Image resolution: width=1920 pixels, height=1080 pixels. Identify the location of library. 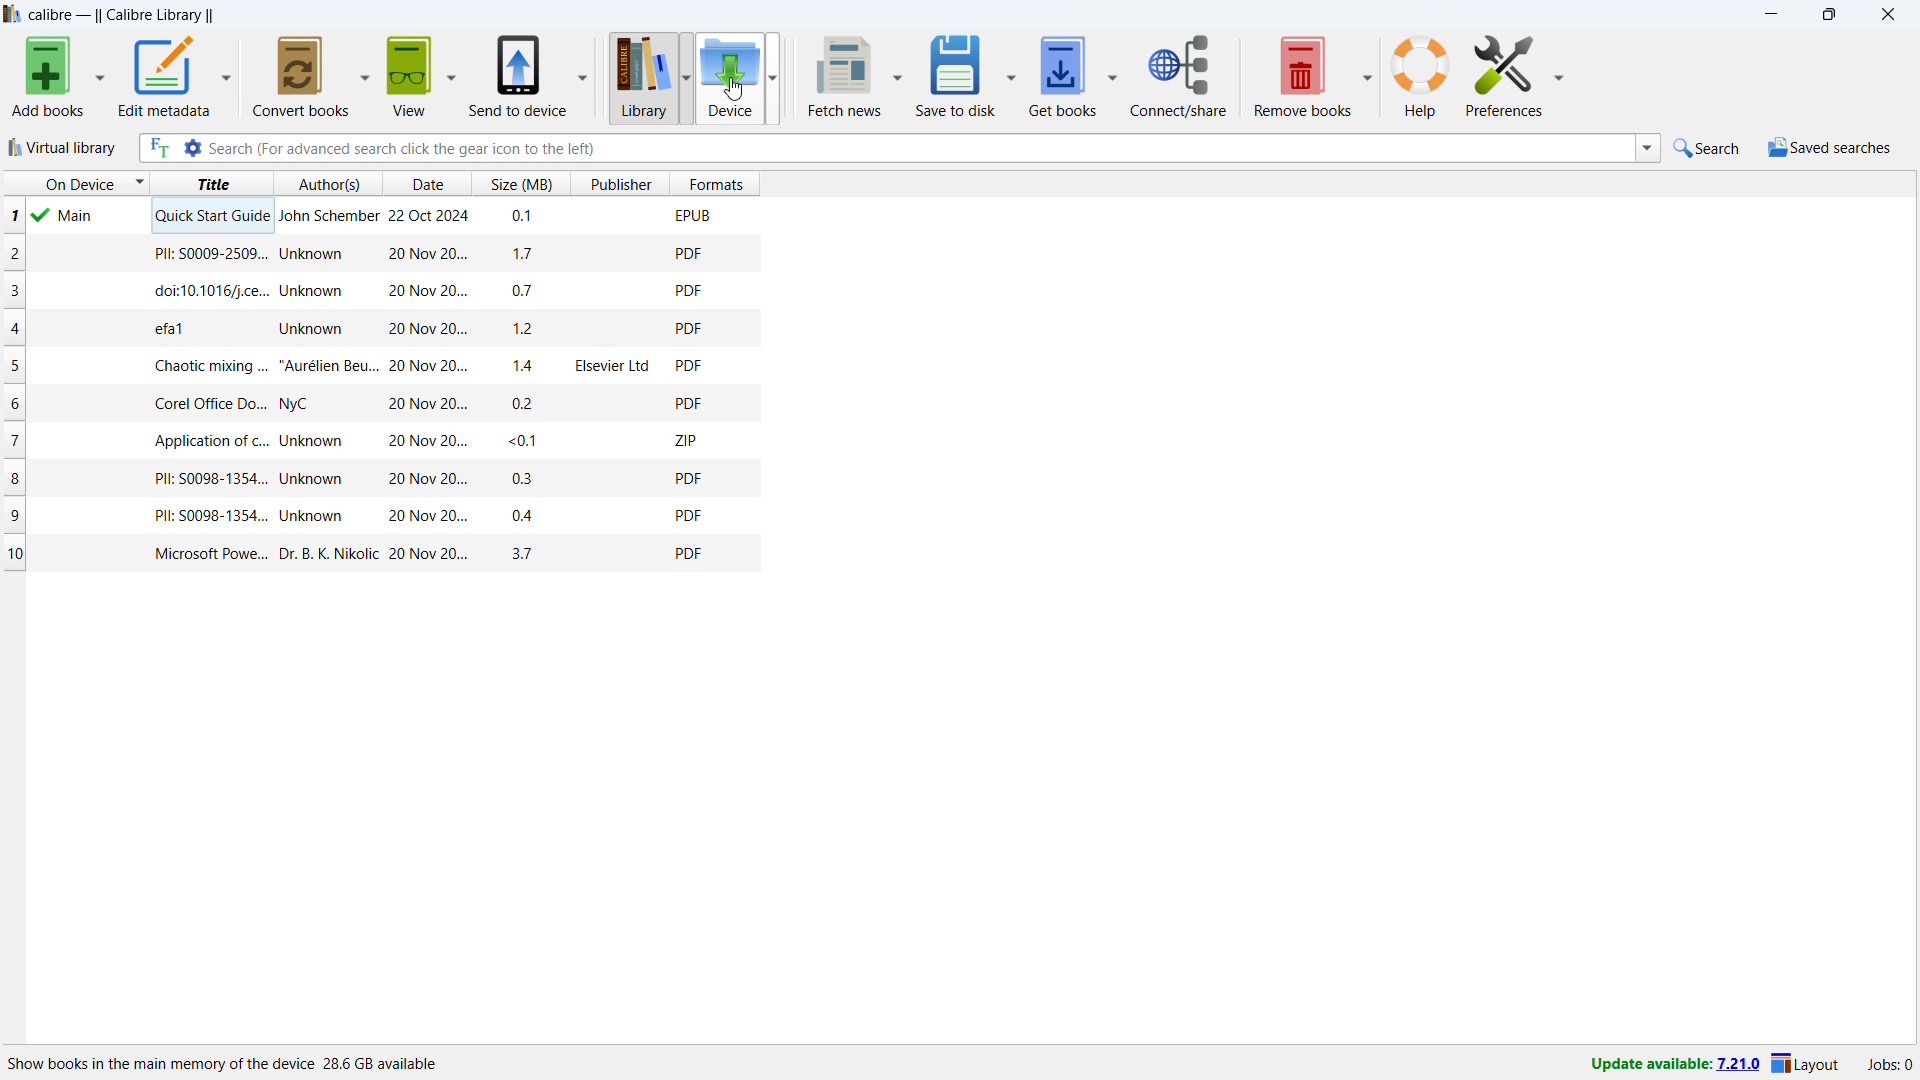
(636, 79).